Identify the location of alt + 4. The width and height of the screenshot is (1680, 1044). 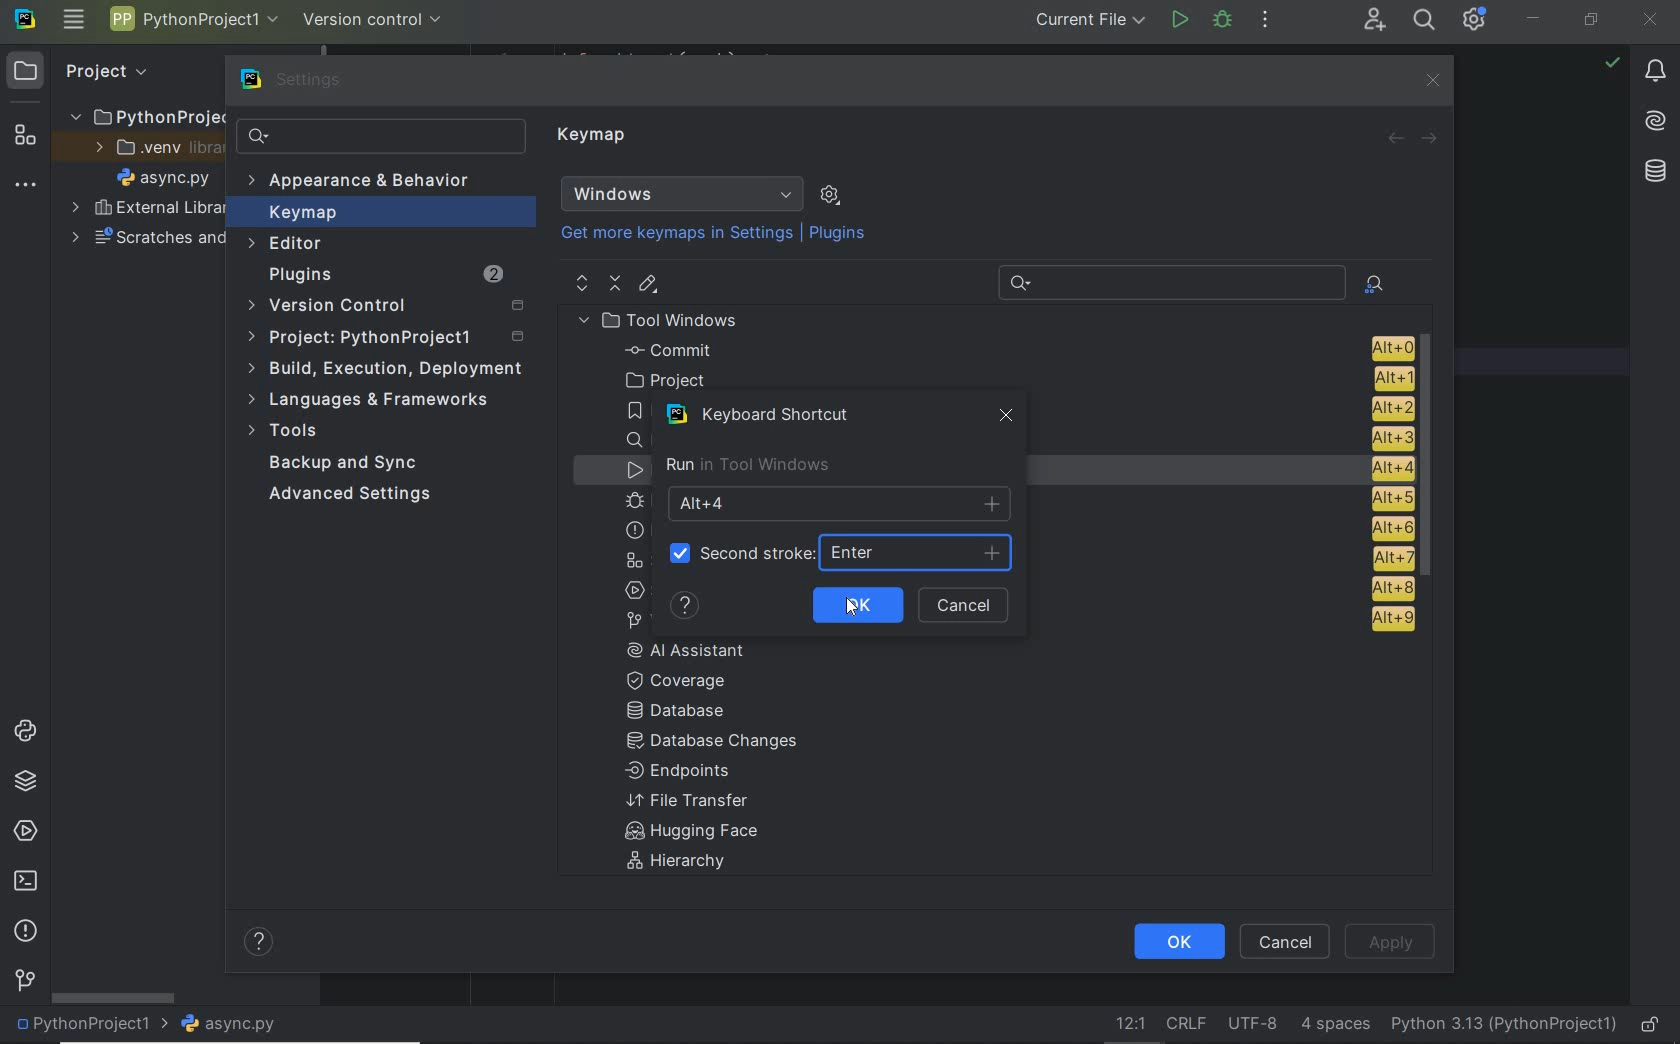
(1383, 468).